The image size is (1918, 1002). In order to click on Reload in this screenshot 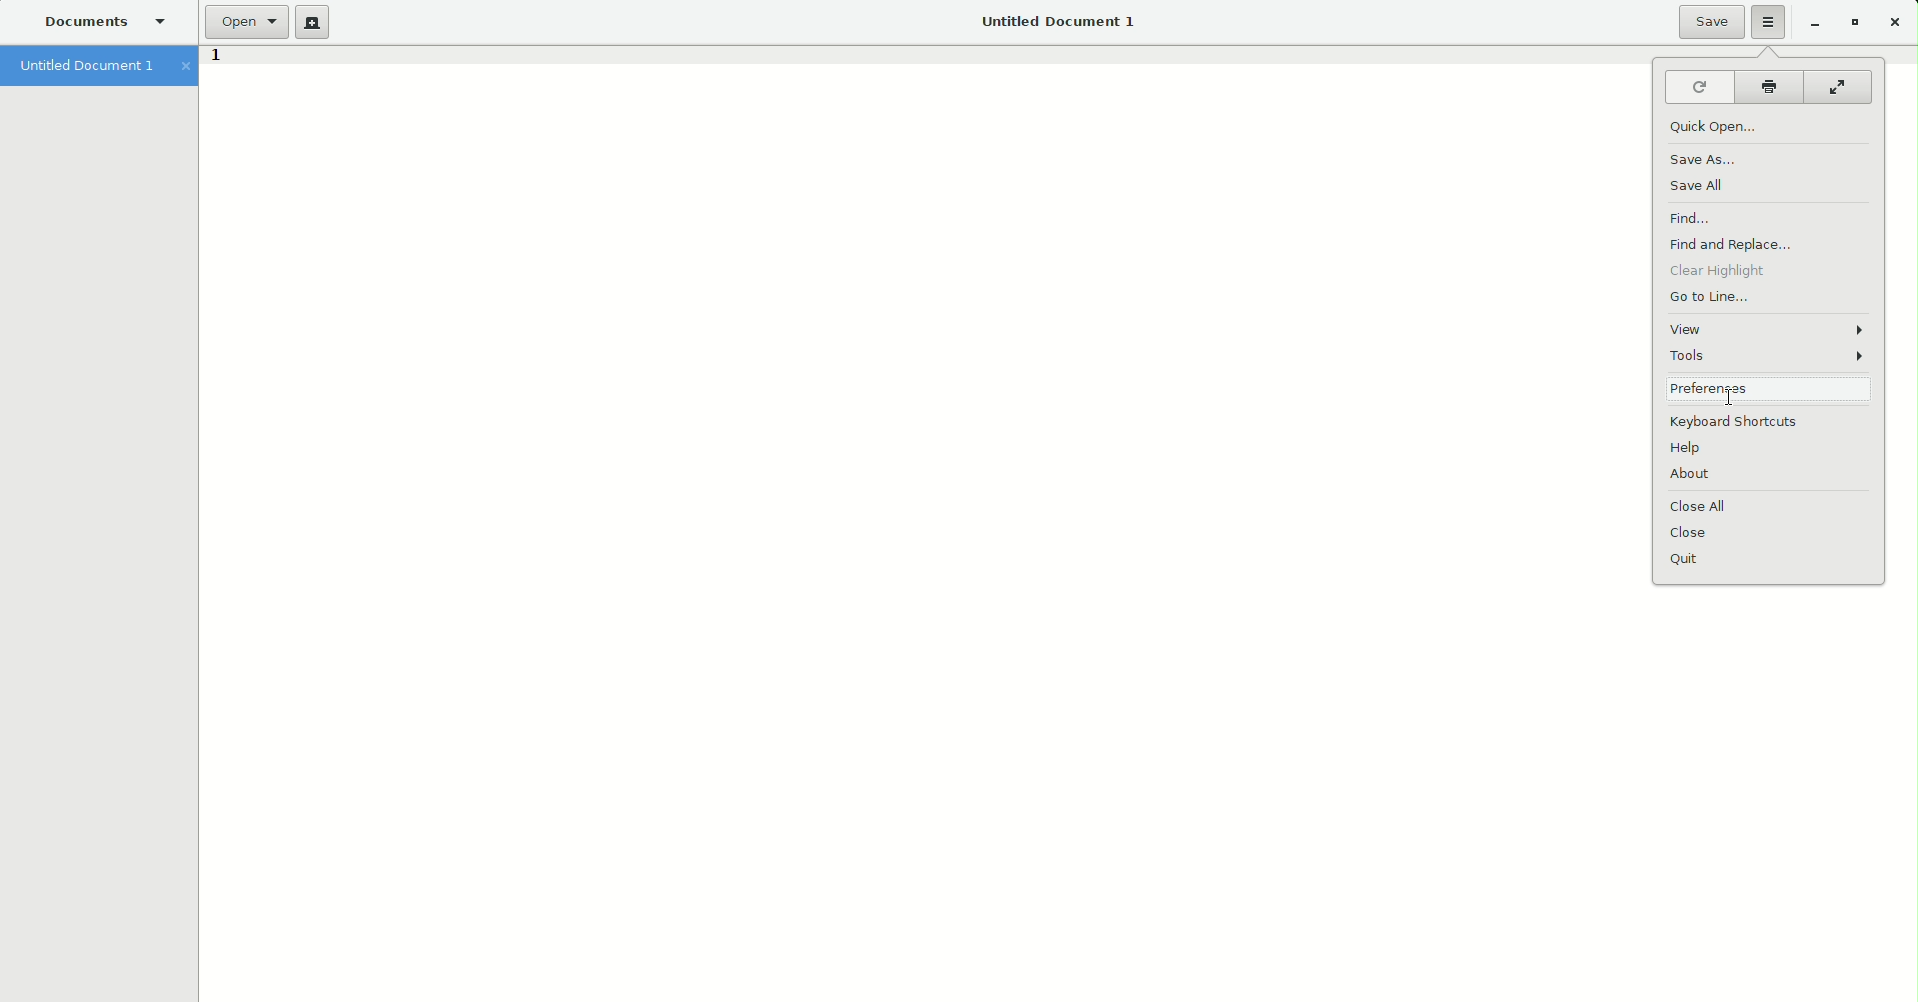, I will do `click(1693, 86)`.